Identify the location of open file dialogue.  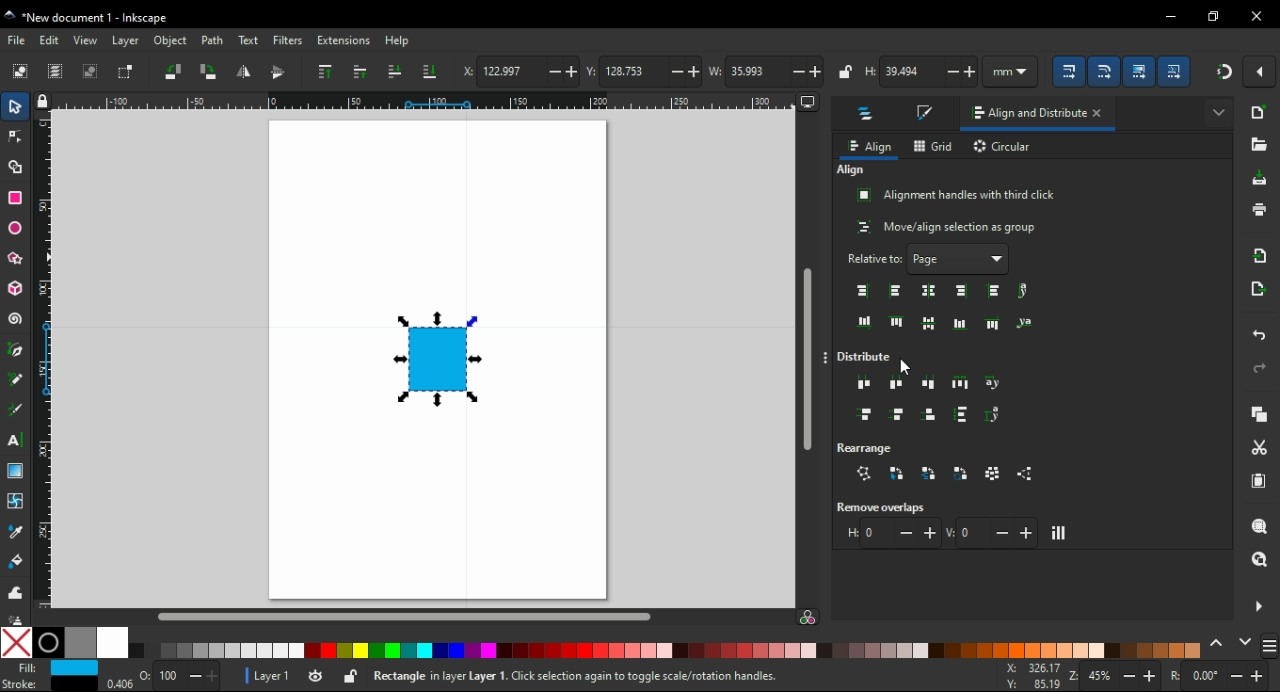
(1258, 144).